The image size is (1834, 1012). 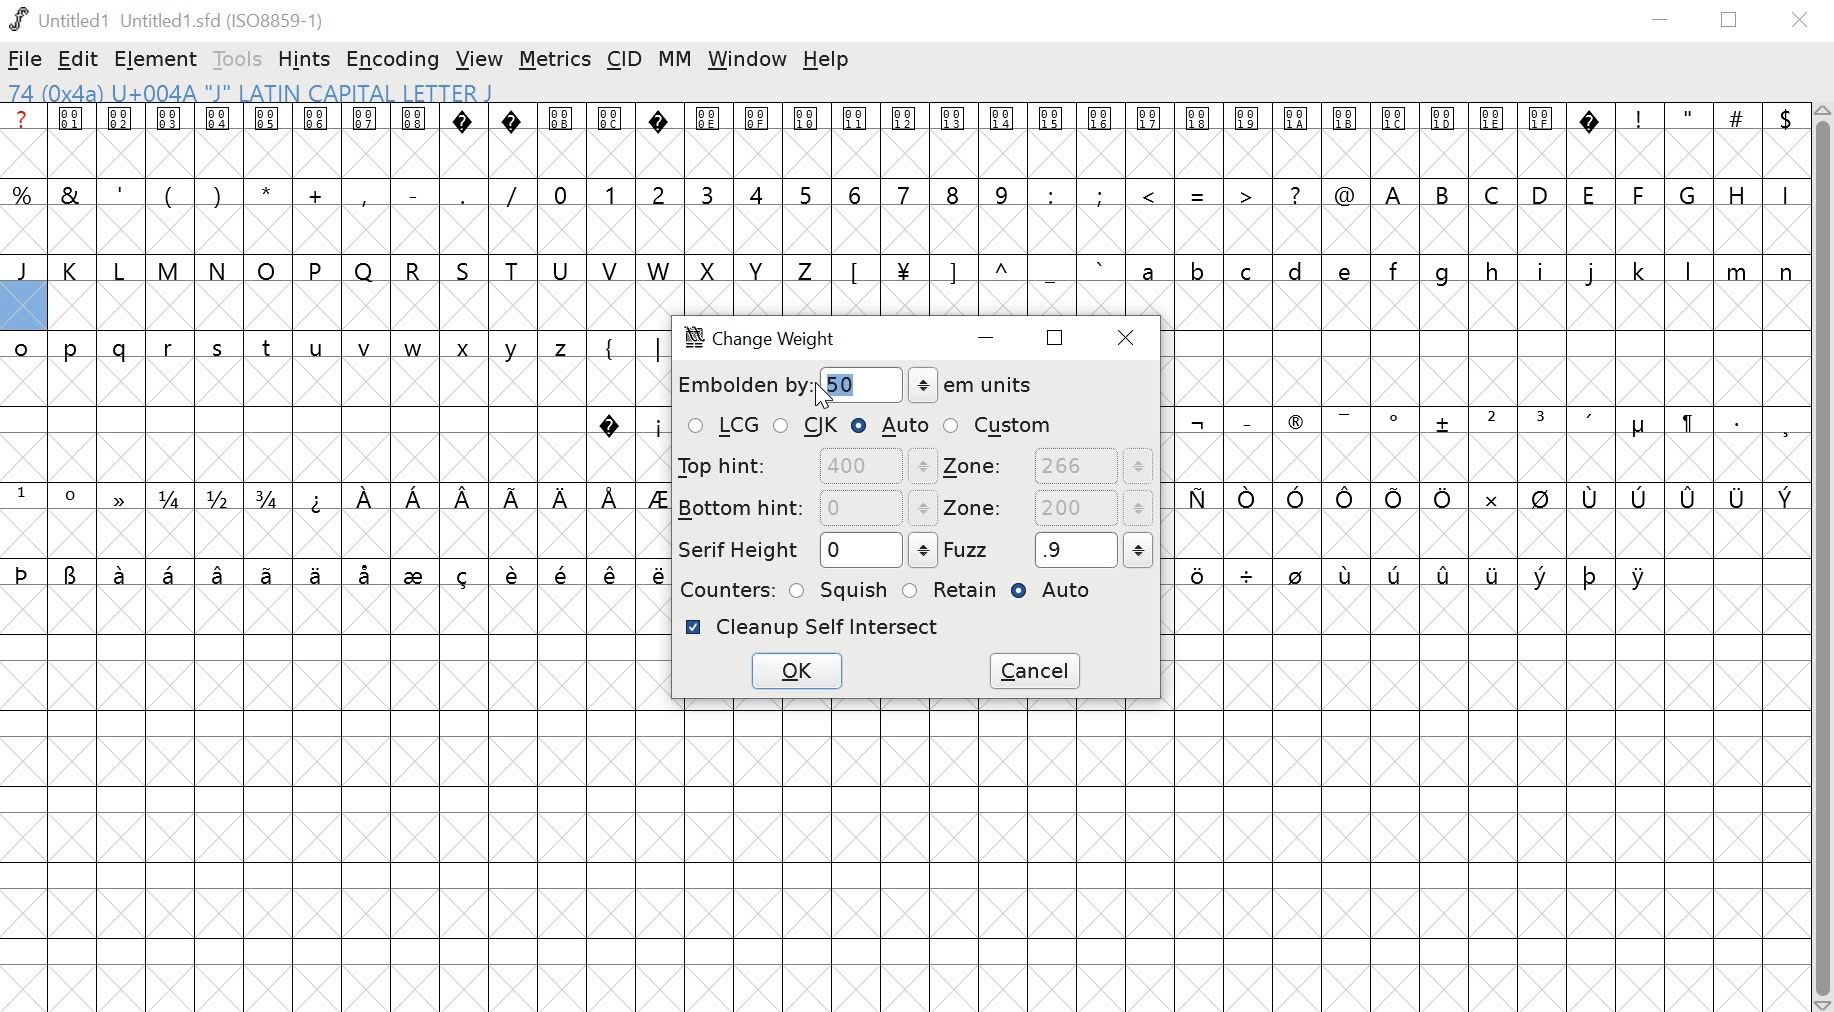 What do you see at coordinates (1823, 558) in the screenshot?
I see `scrollbar` at bounding box center [1823, 558].